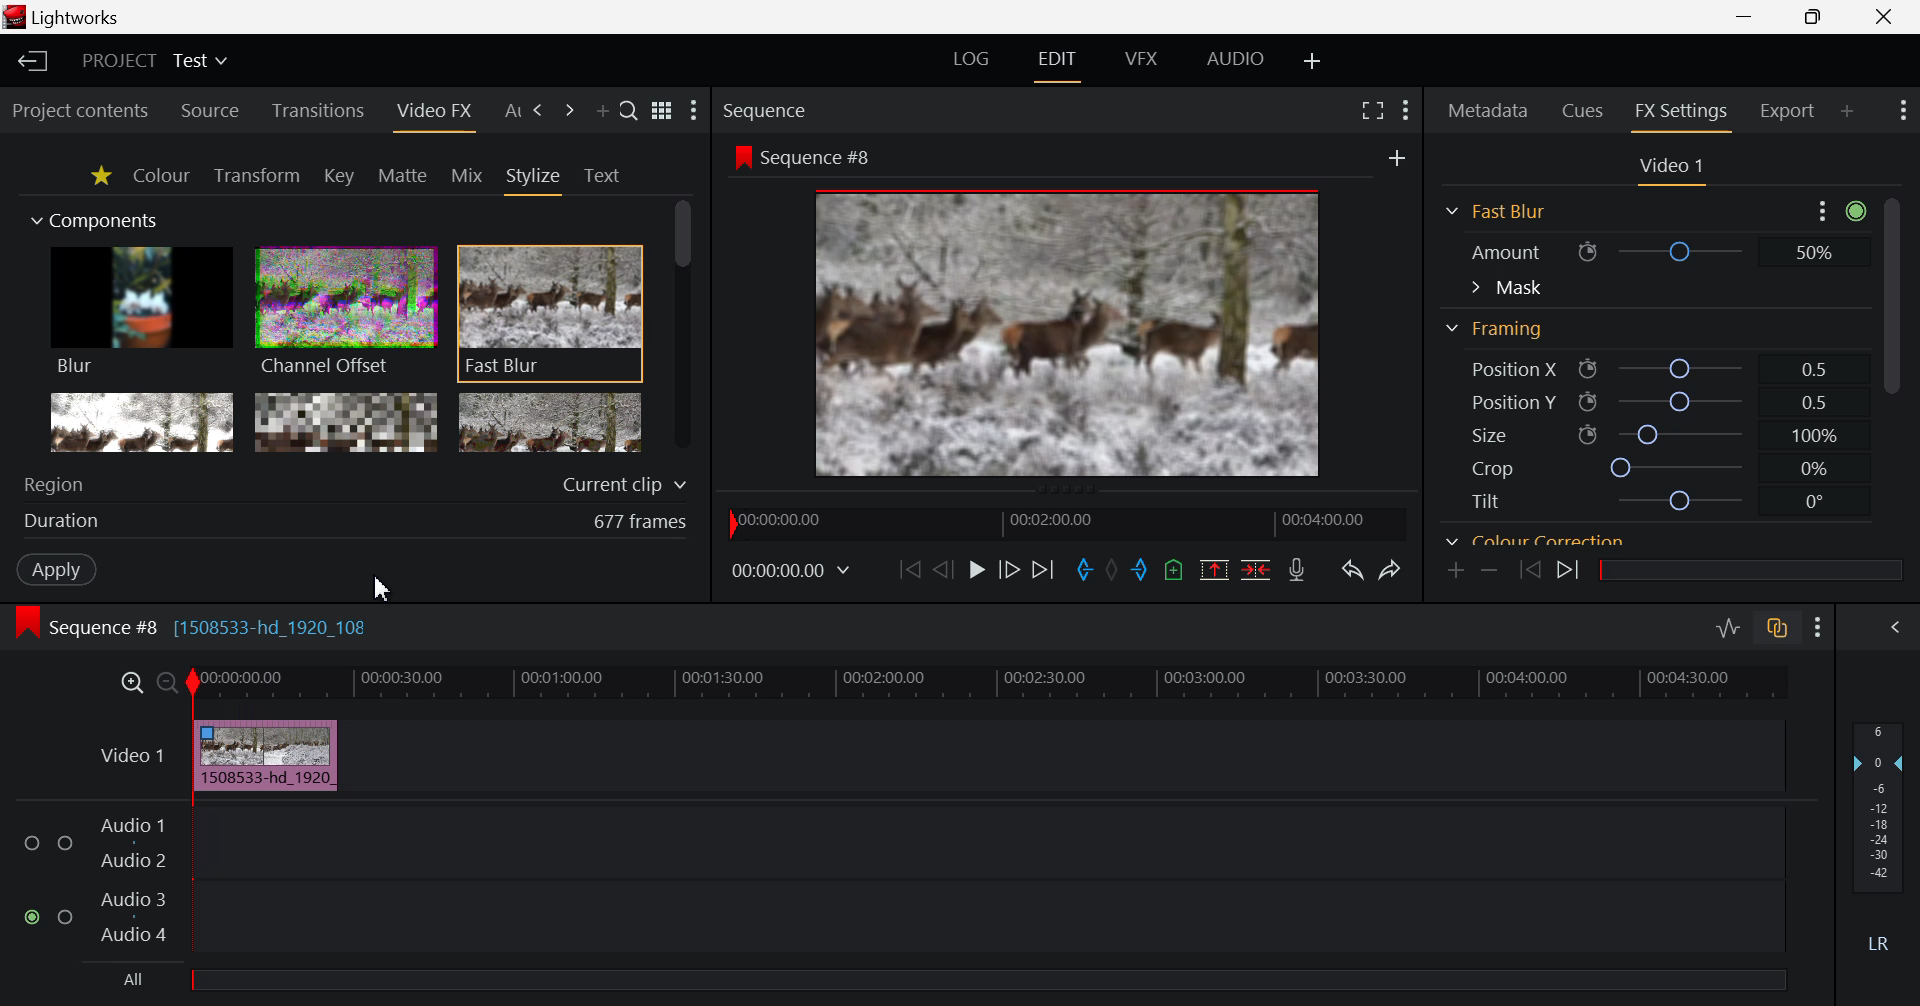 The height and width of the screenshot is (1006, 1920). What do you see at coordinates (1372, 113) in the screenshot?
I see `Full Screen` at bounding box center [1372, 113].